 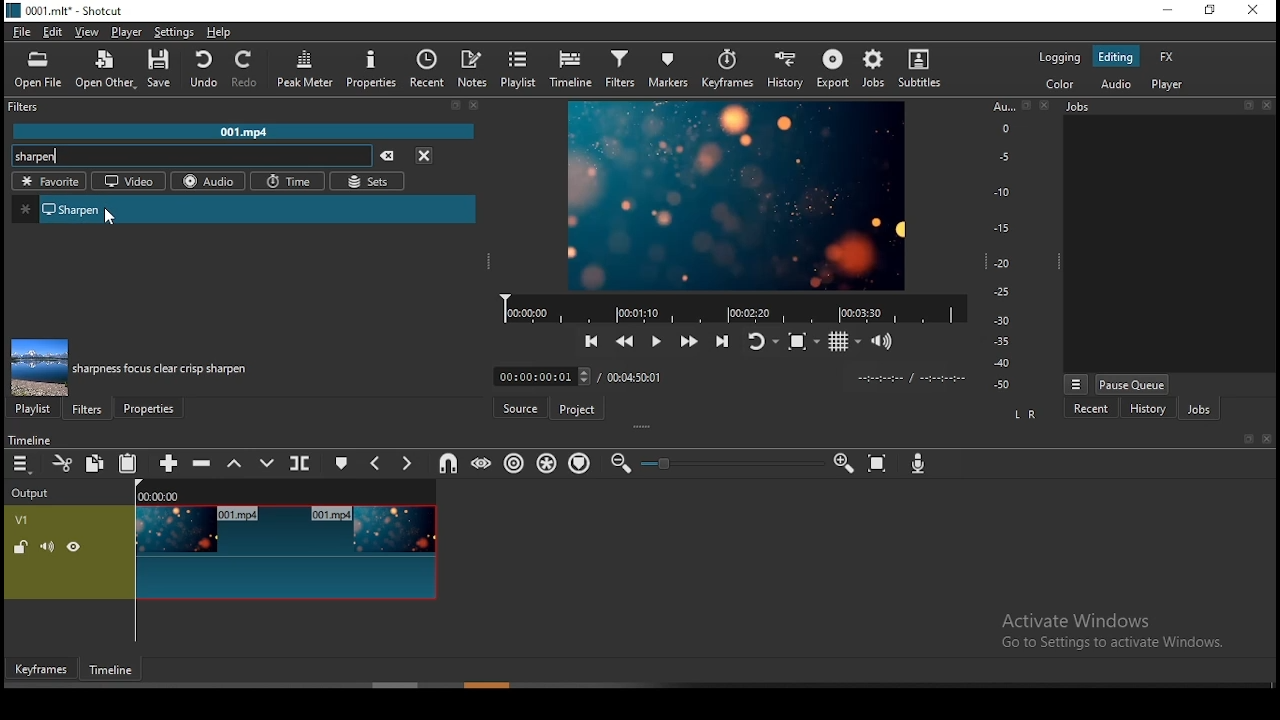 I want to click on peak meter, so click(x=304, y=70).